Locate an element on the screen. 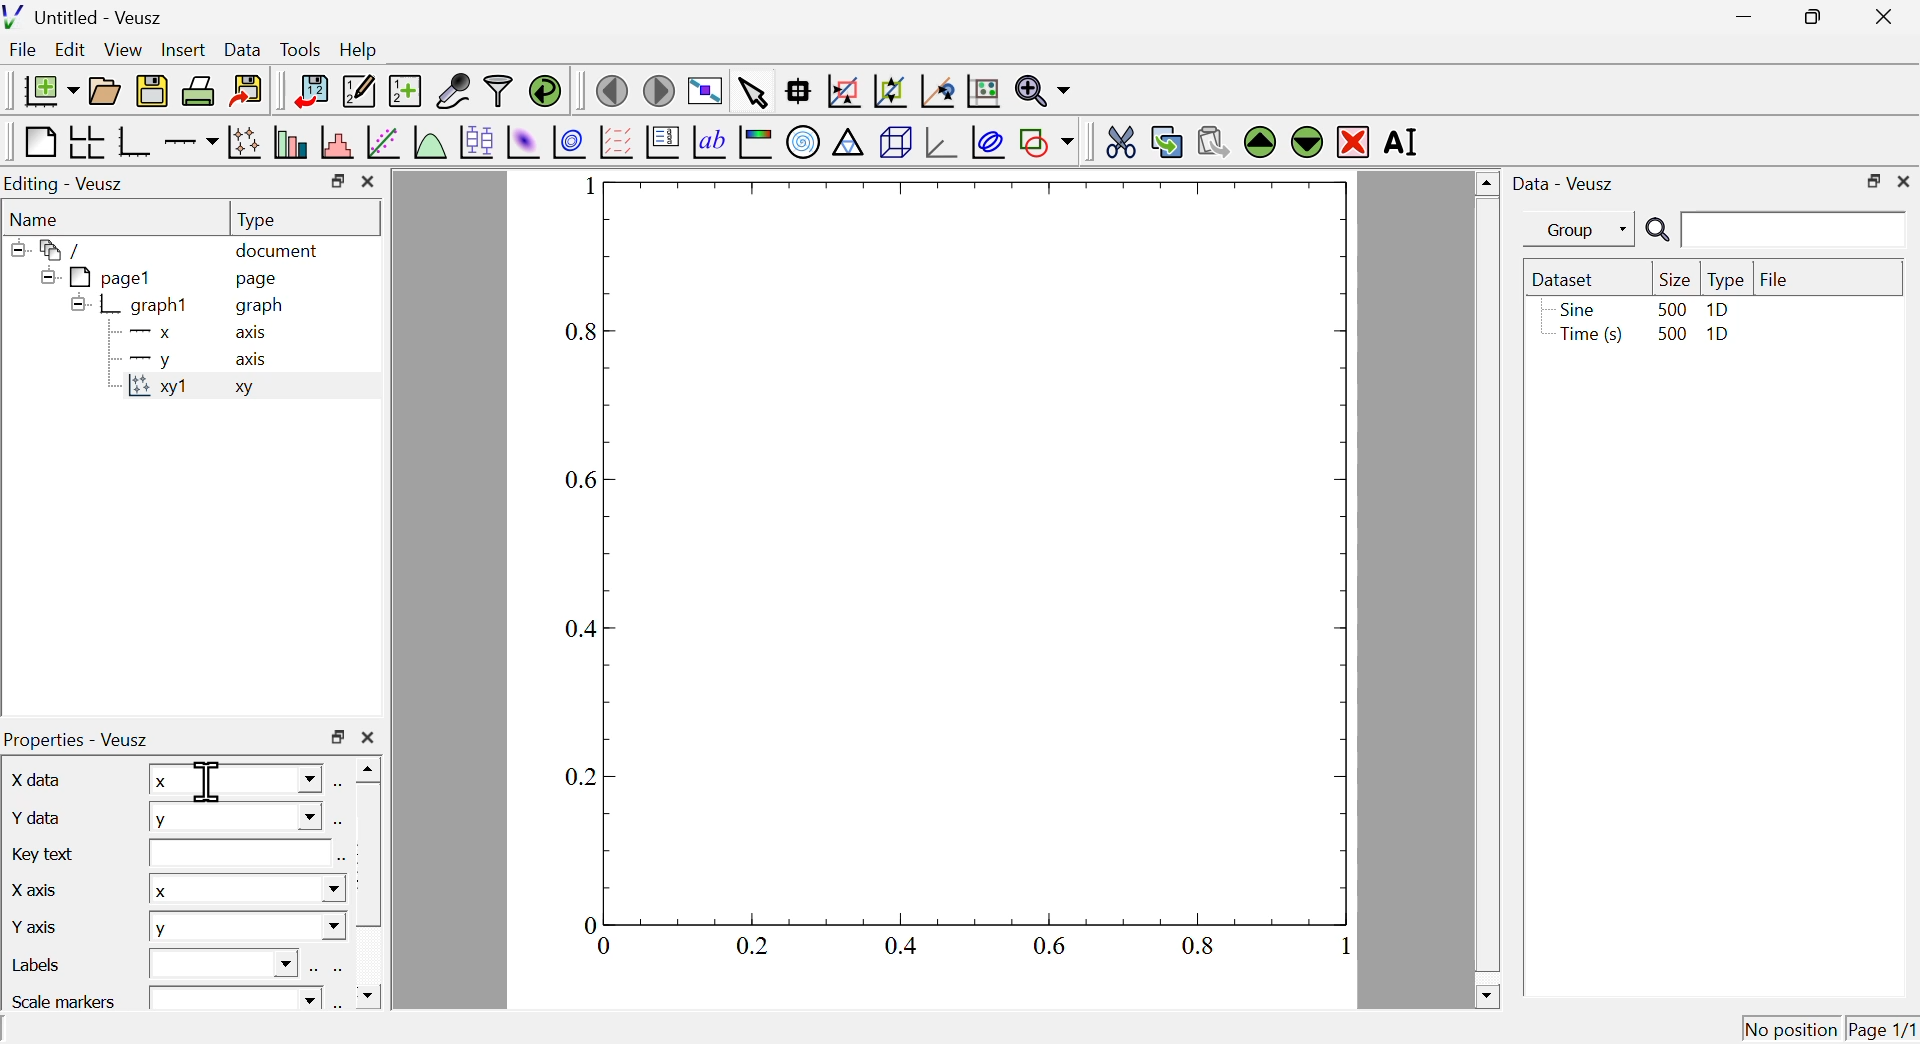  500 is located at coordinates (1671, 308).